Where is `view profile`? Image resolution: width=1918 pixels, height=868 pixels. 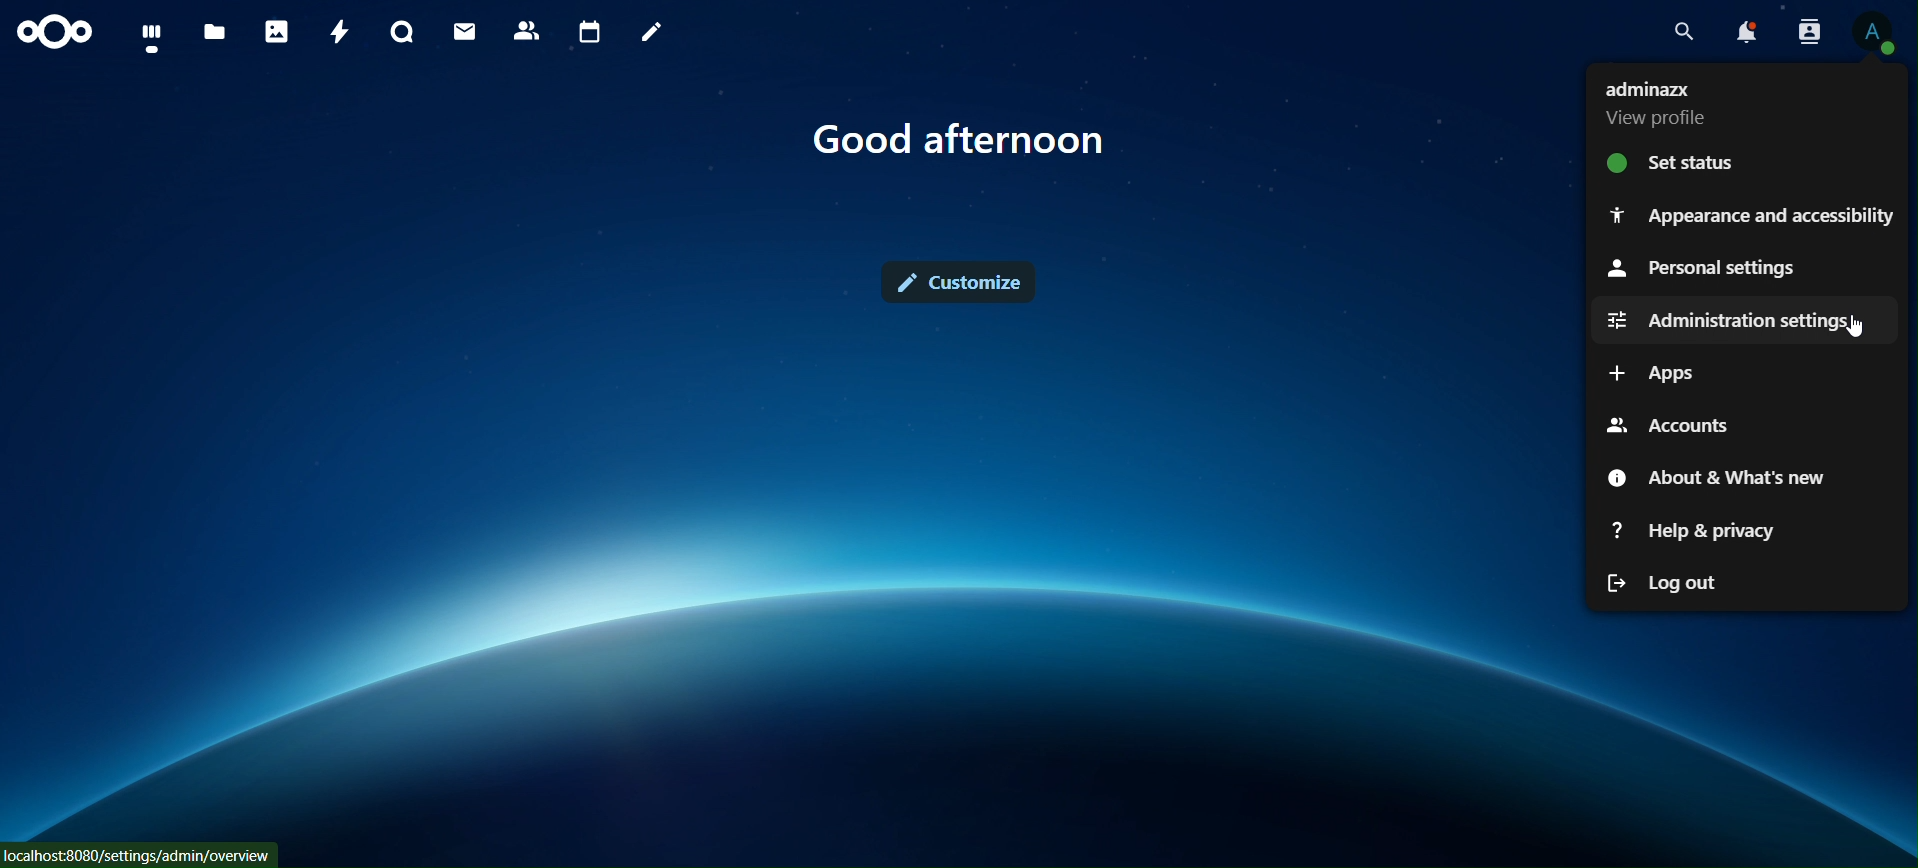 view profile is located at coordinates (1663, 105).